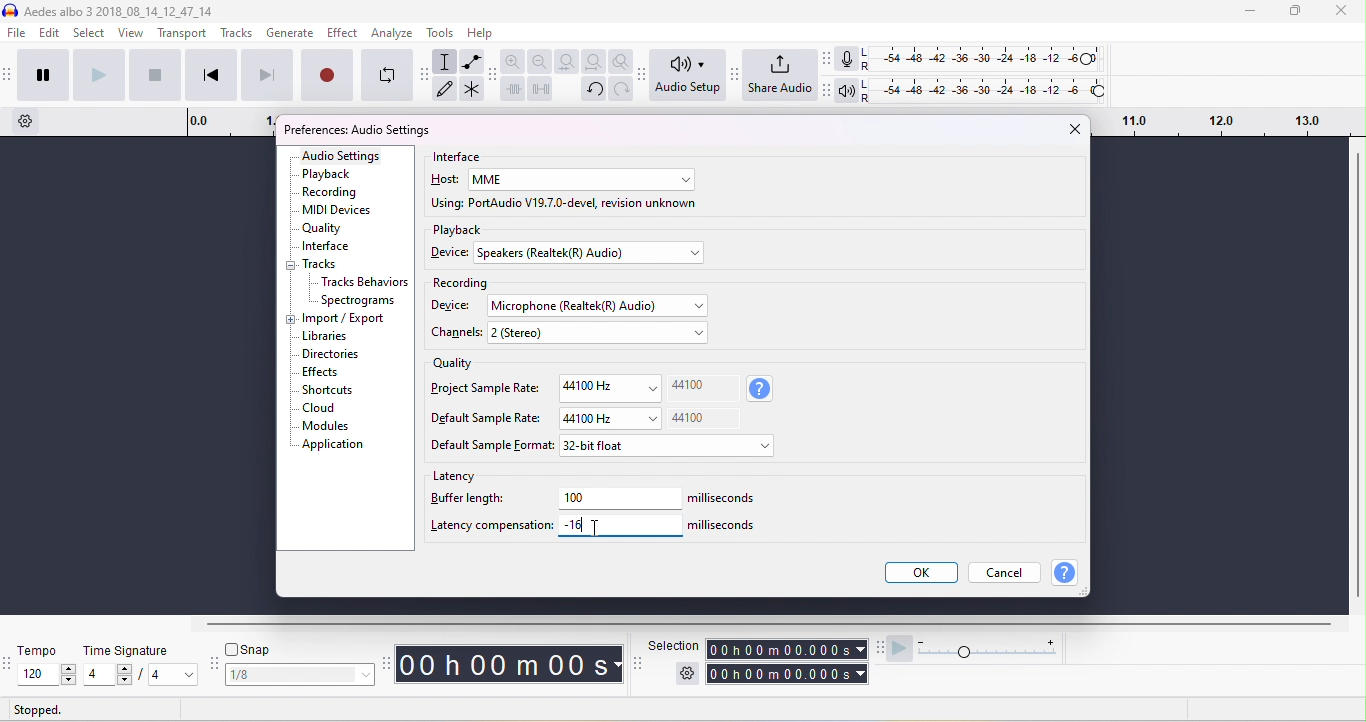  Describe the element at coordinates (342, 156) in the screenshot. I see `audio settings` at that location.